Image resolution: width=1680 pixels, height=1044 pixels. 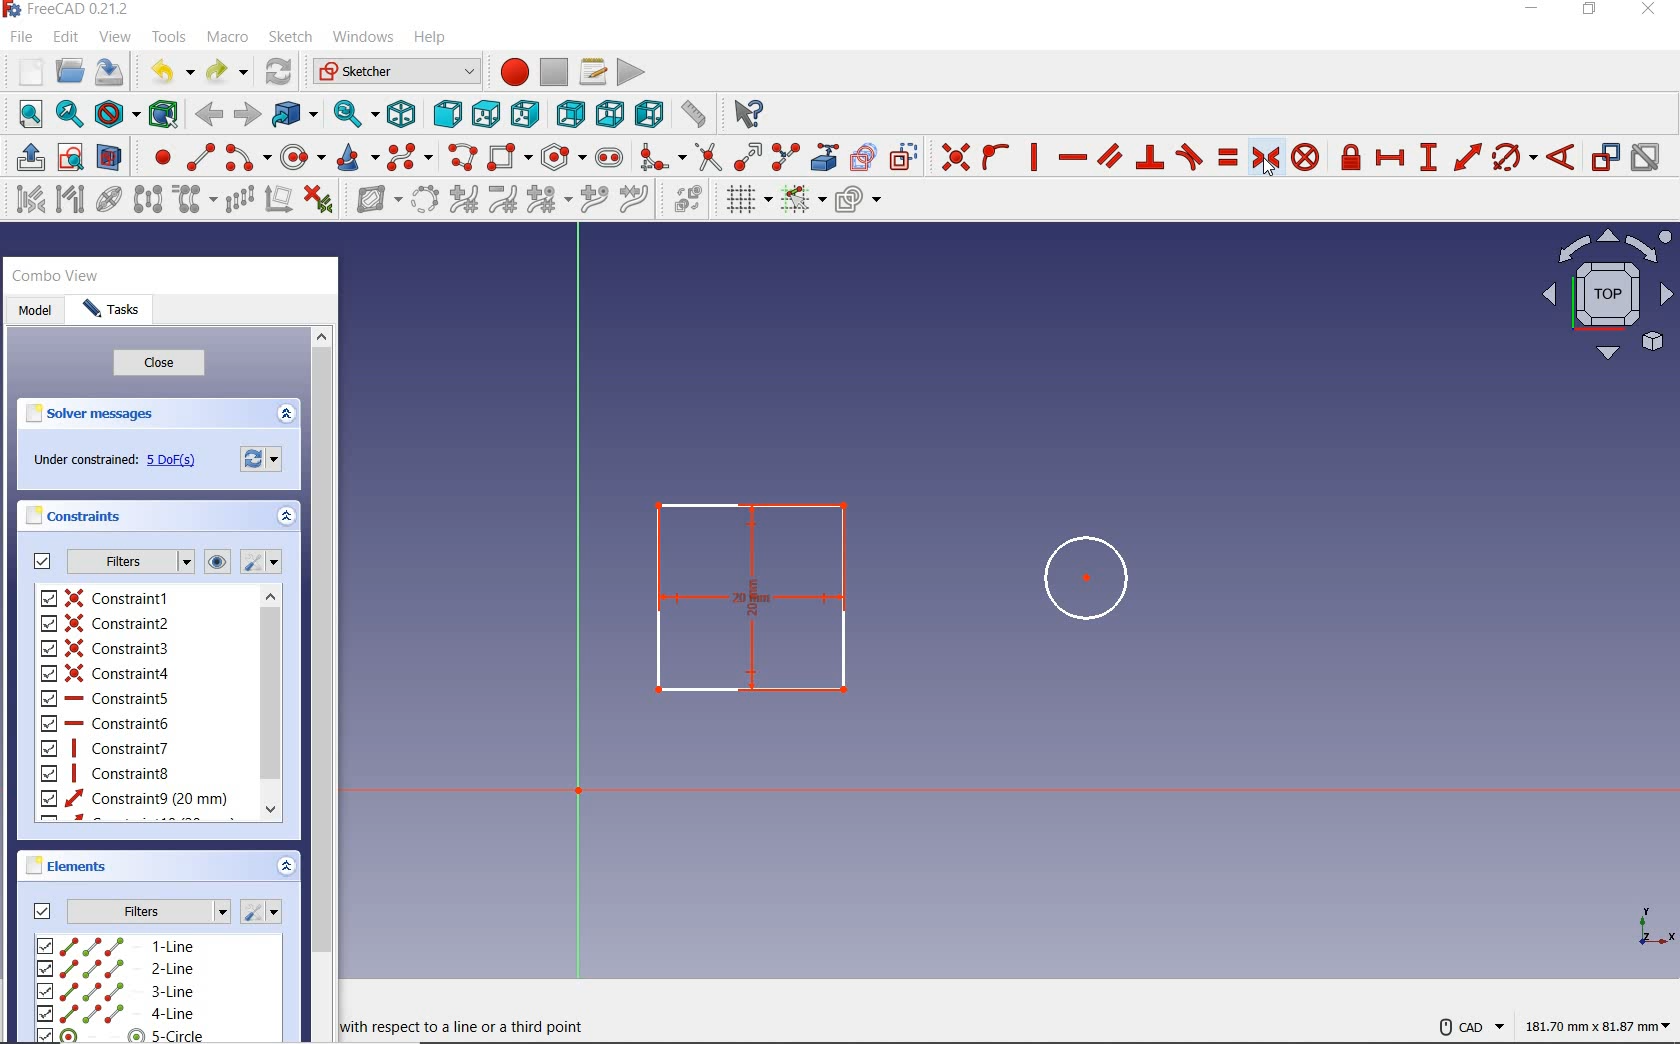 I want to click on view, so click(x=115, y=37).